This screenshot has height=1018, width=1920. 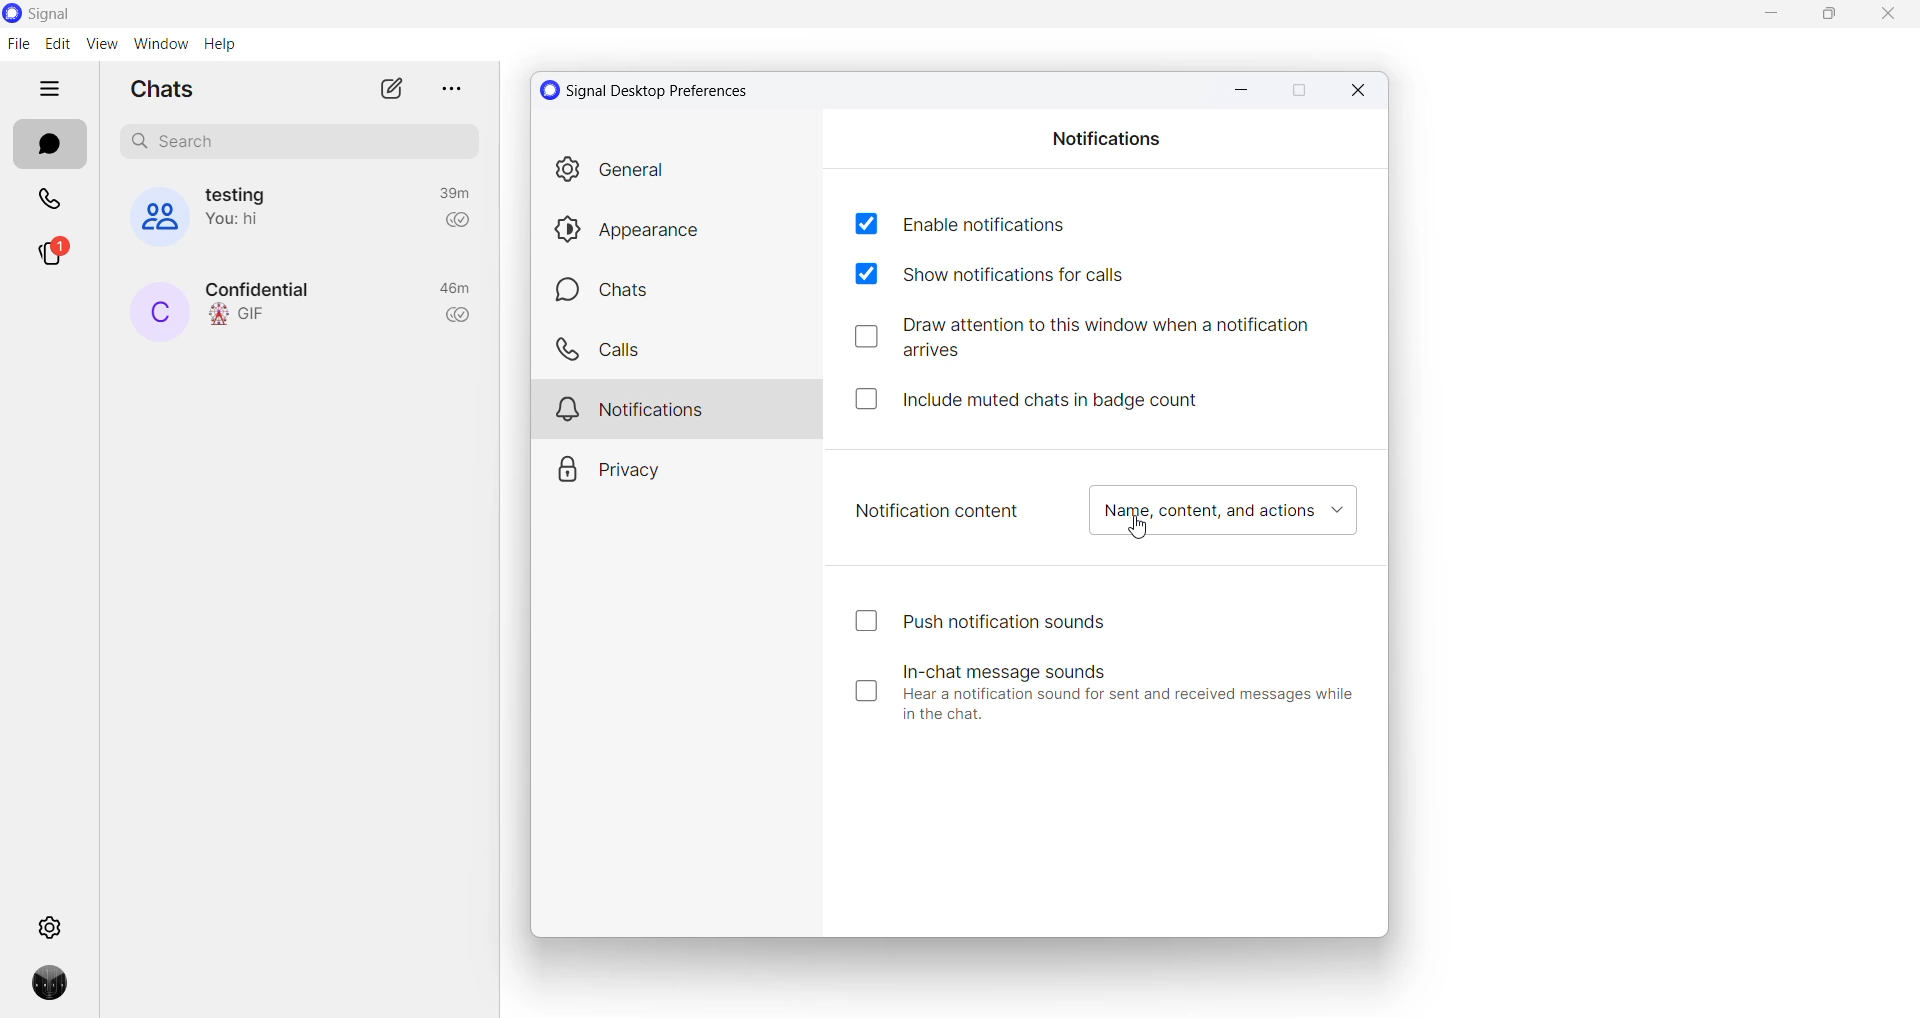 What do you see at coordinates (1041, 397) in the screenshot?
I see `include muted chats in badge count` at bounding box center [1041, 397].